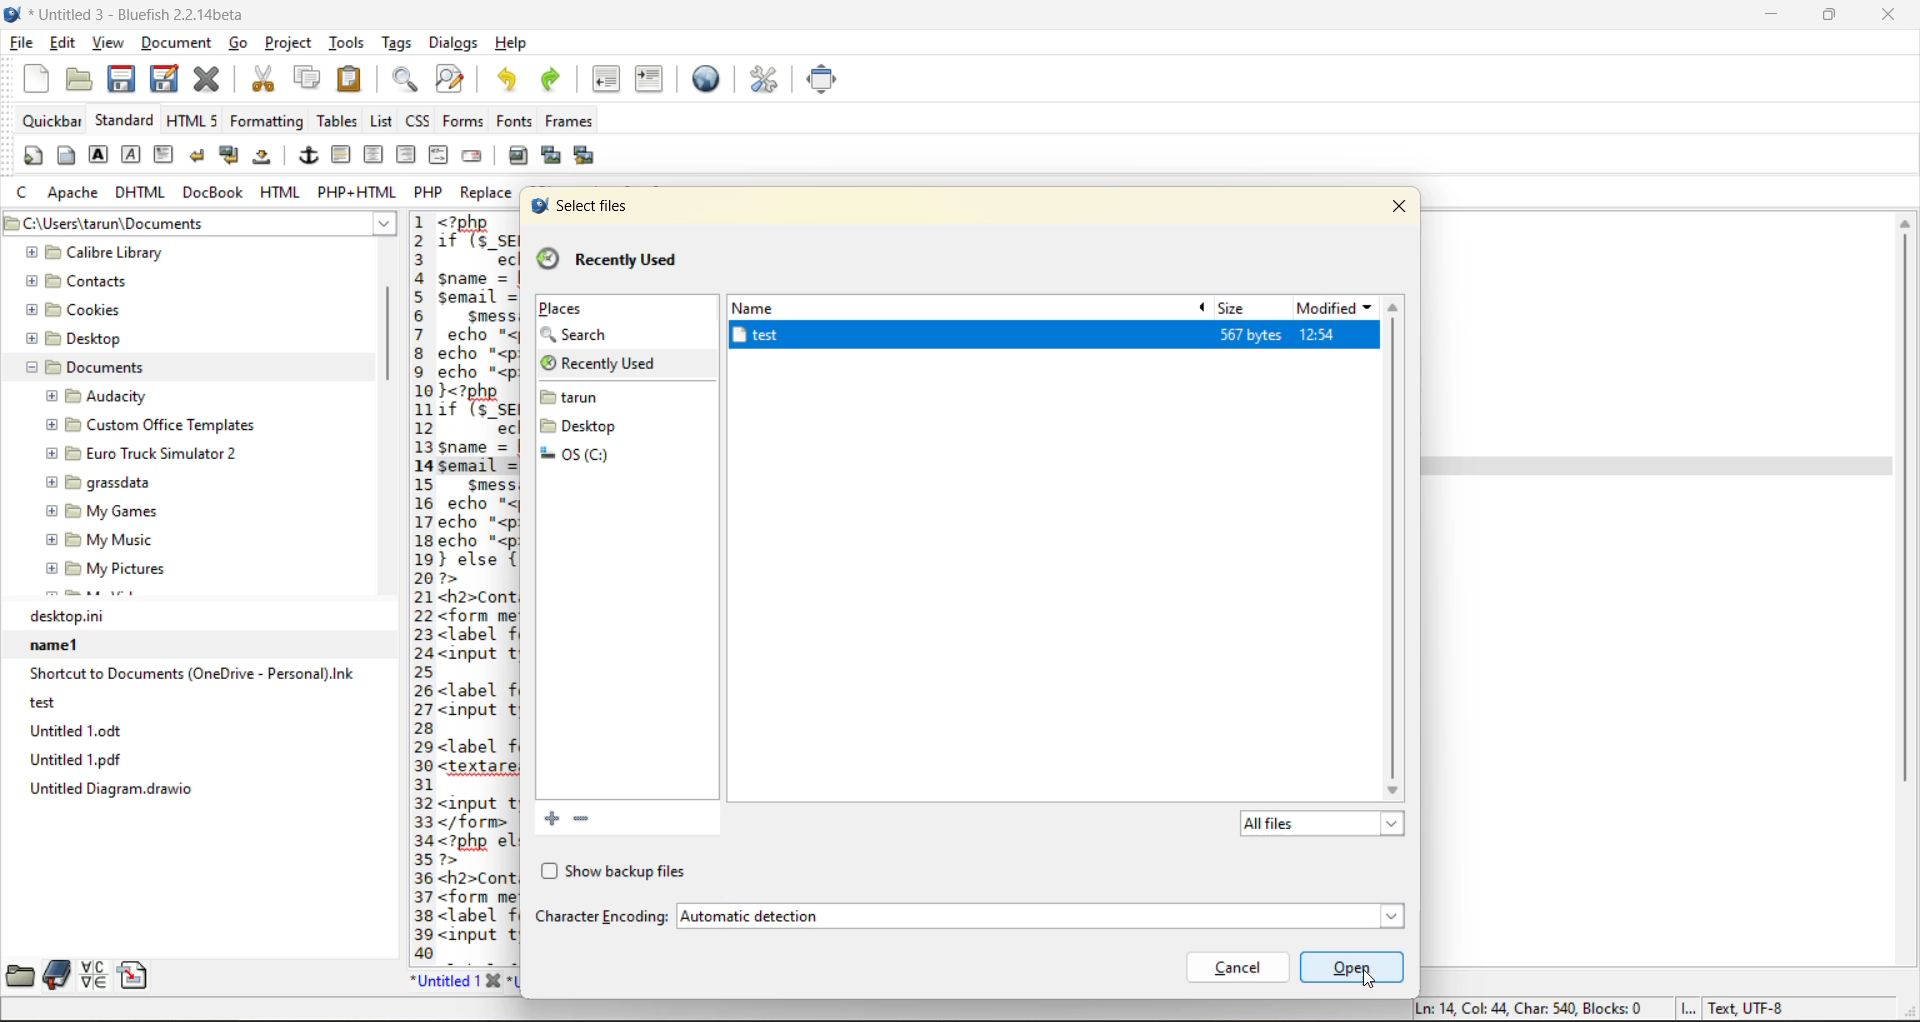 This screenshot has width=1920, height=1022. I want to click on file size, so click(1250, 335).